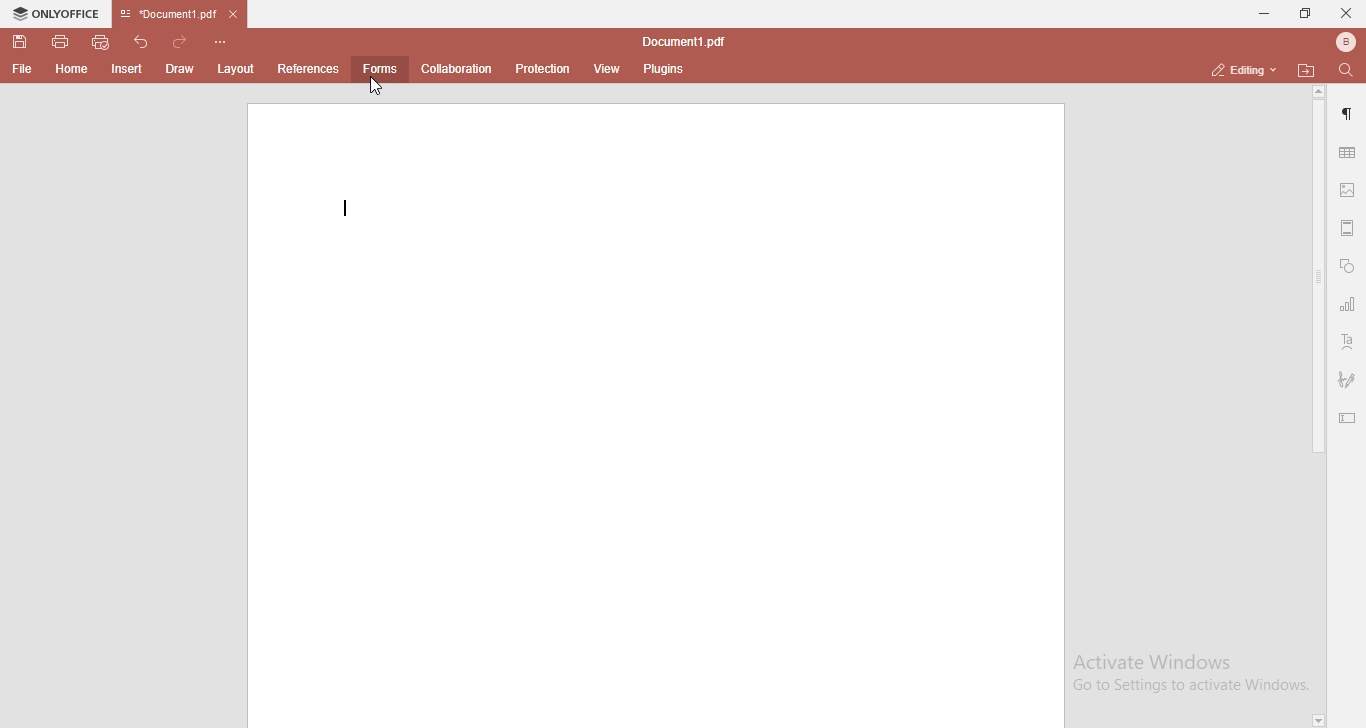 The height and width of the screenshot is (728, 1366). I want to click on protection, so click(543, 68).